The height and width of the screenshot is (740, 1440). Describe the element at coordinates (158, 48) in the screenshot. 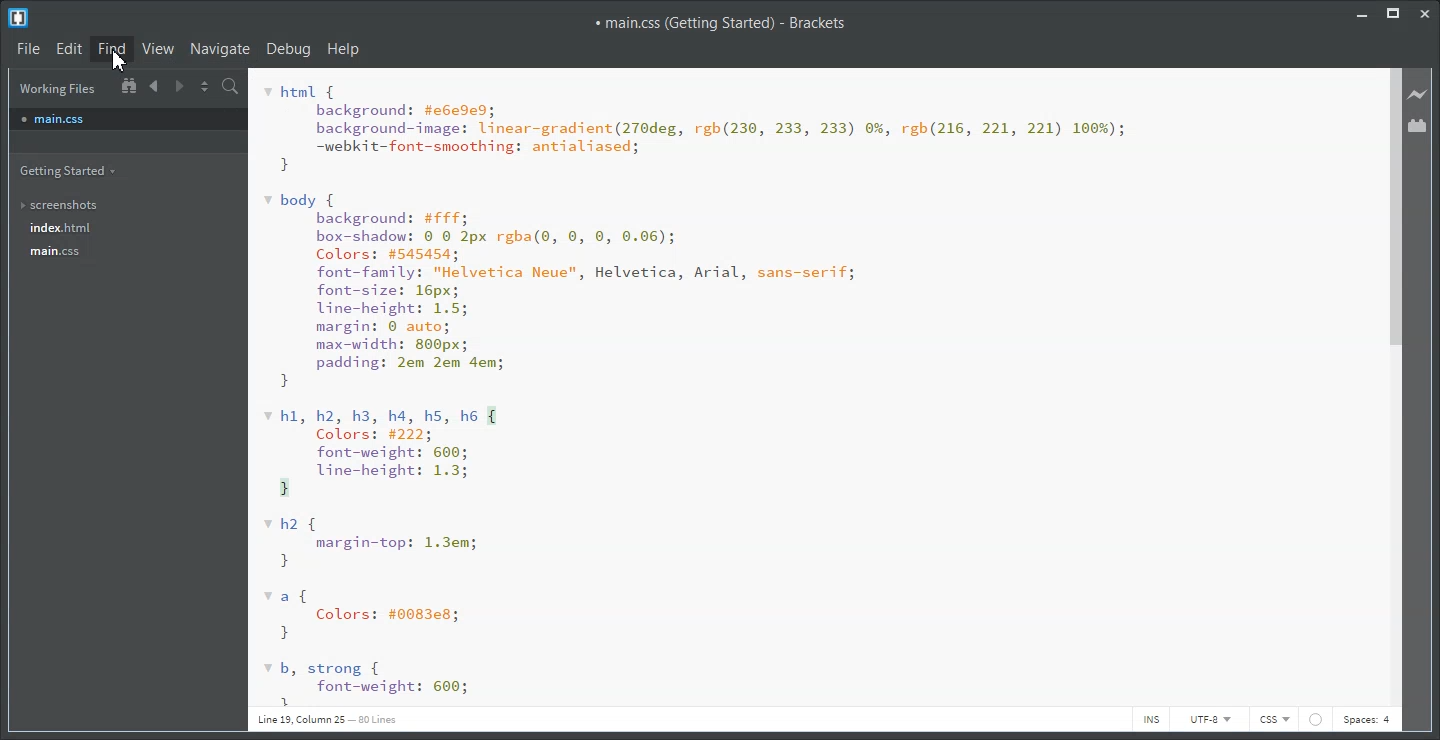

I see `View` at that location.